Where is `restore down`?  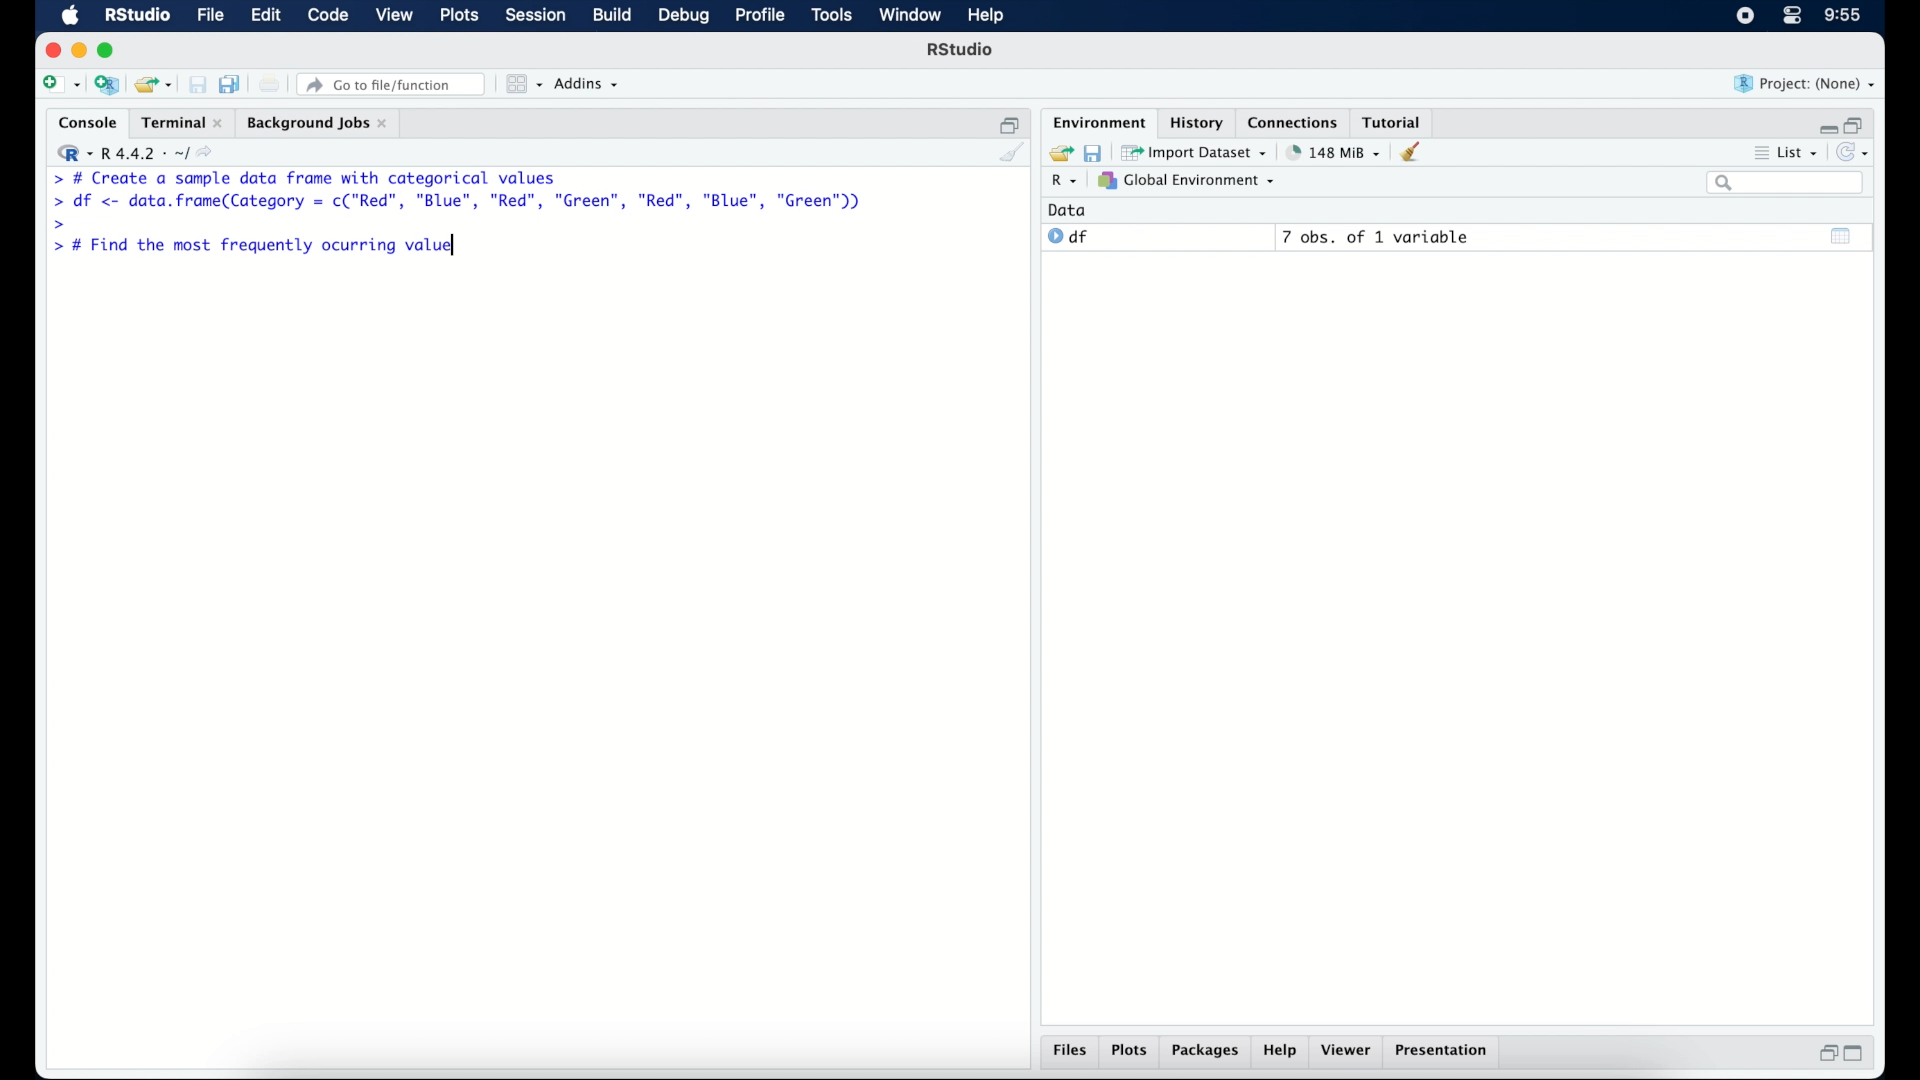 restore down is located at coordinates (1008, 121).